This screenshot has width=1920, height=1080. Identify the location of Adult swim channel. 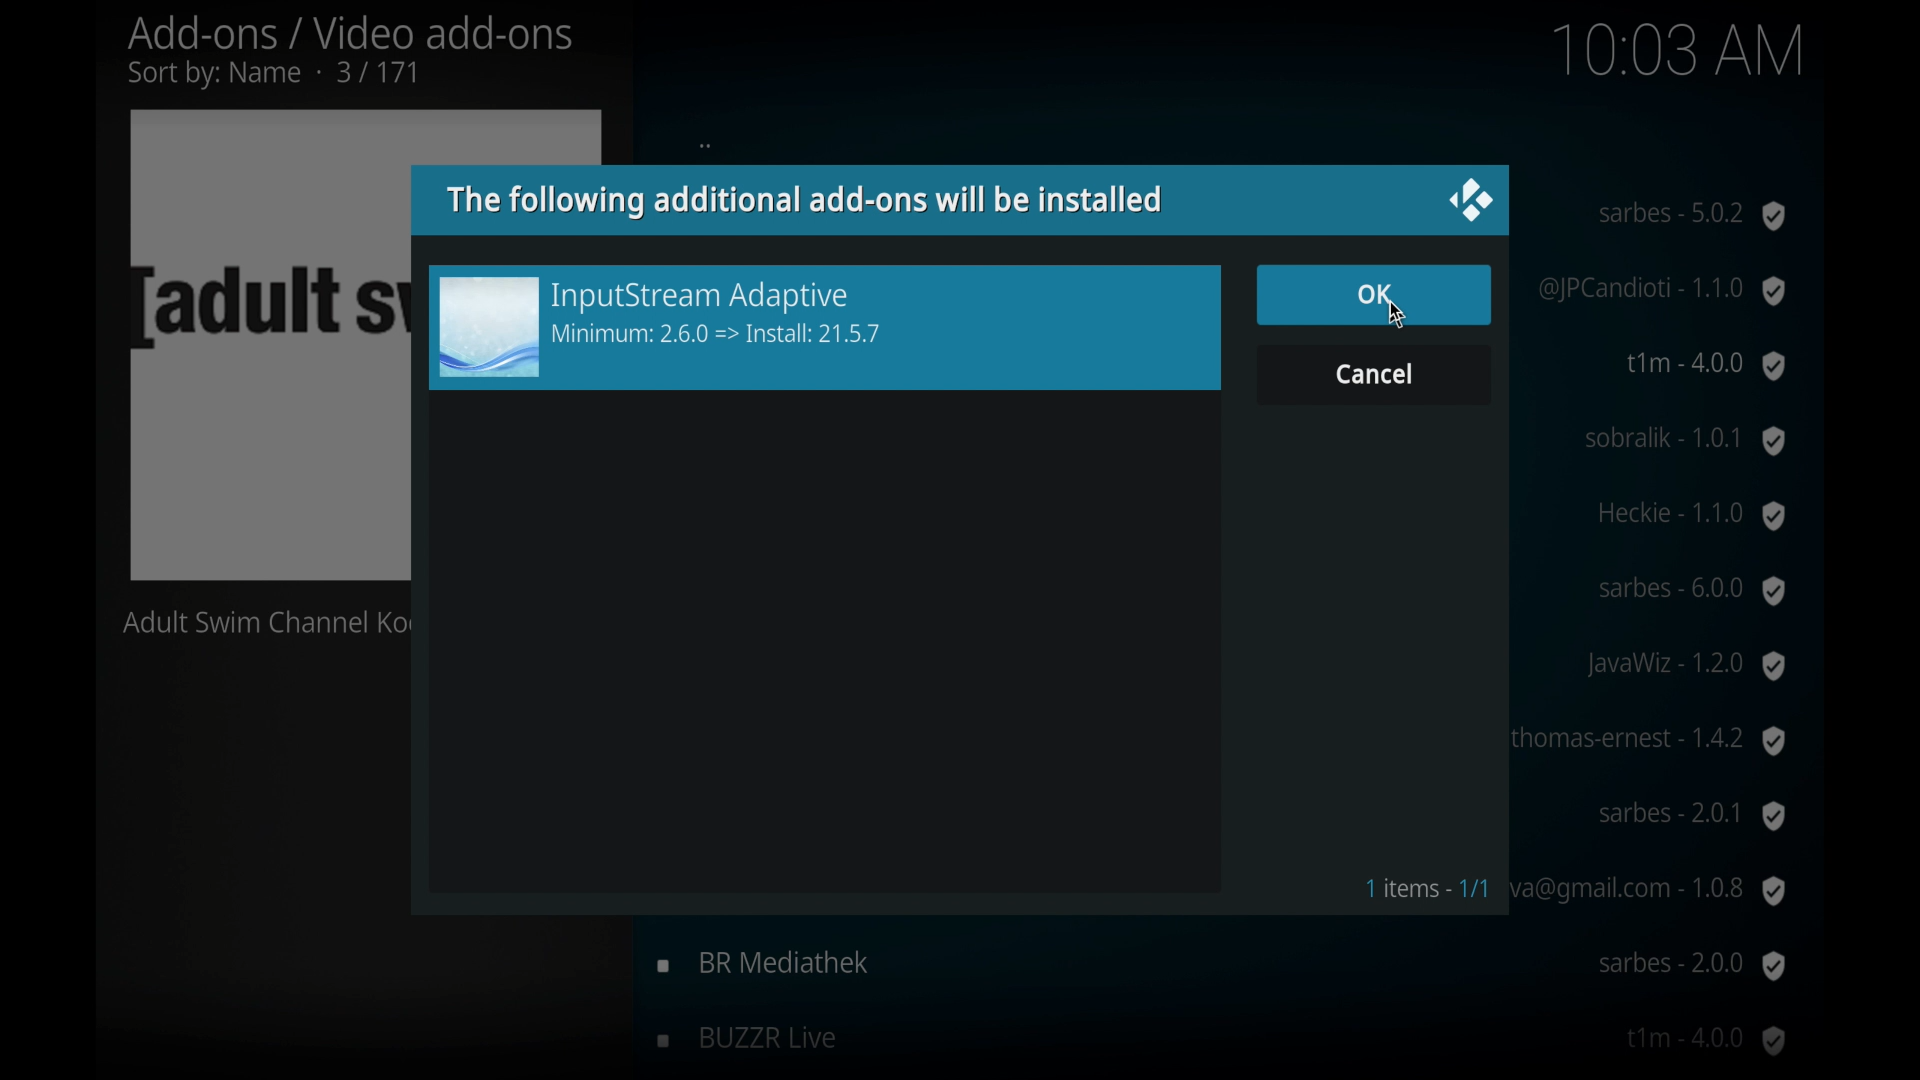
(255, 624).